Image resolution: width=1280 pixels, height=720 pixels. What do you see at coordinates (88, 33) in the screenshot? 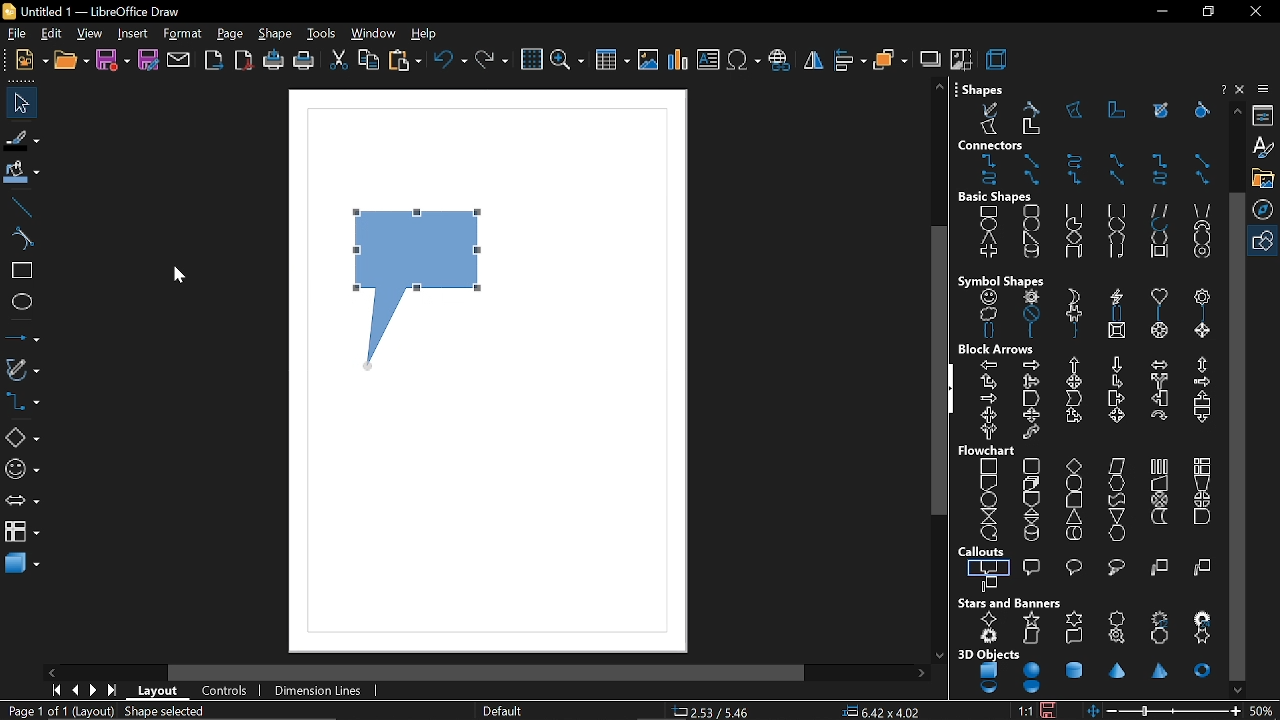
I see `view` at bounding box center [88, 33].